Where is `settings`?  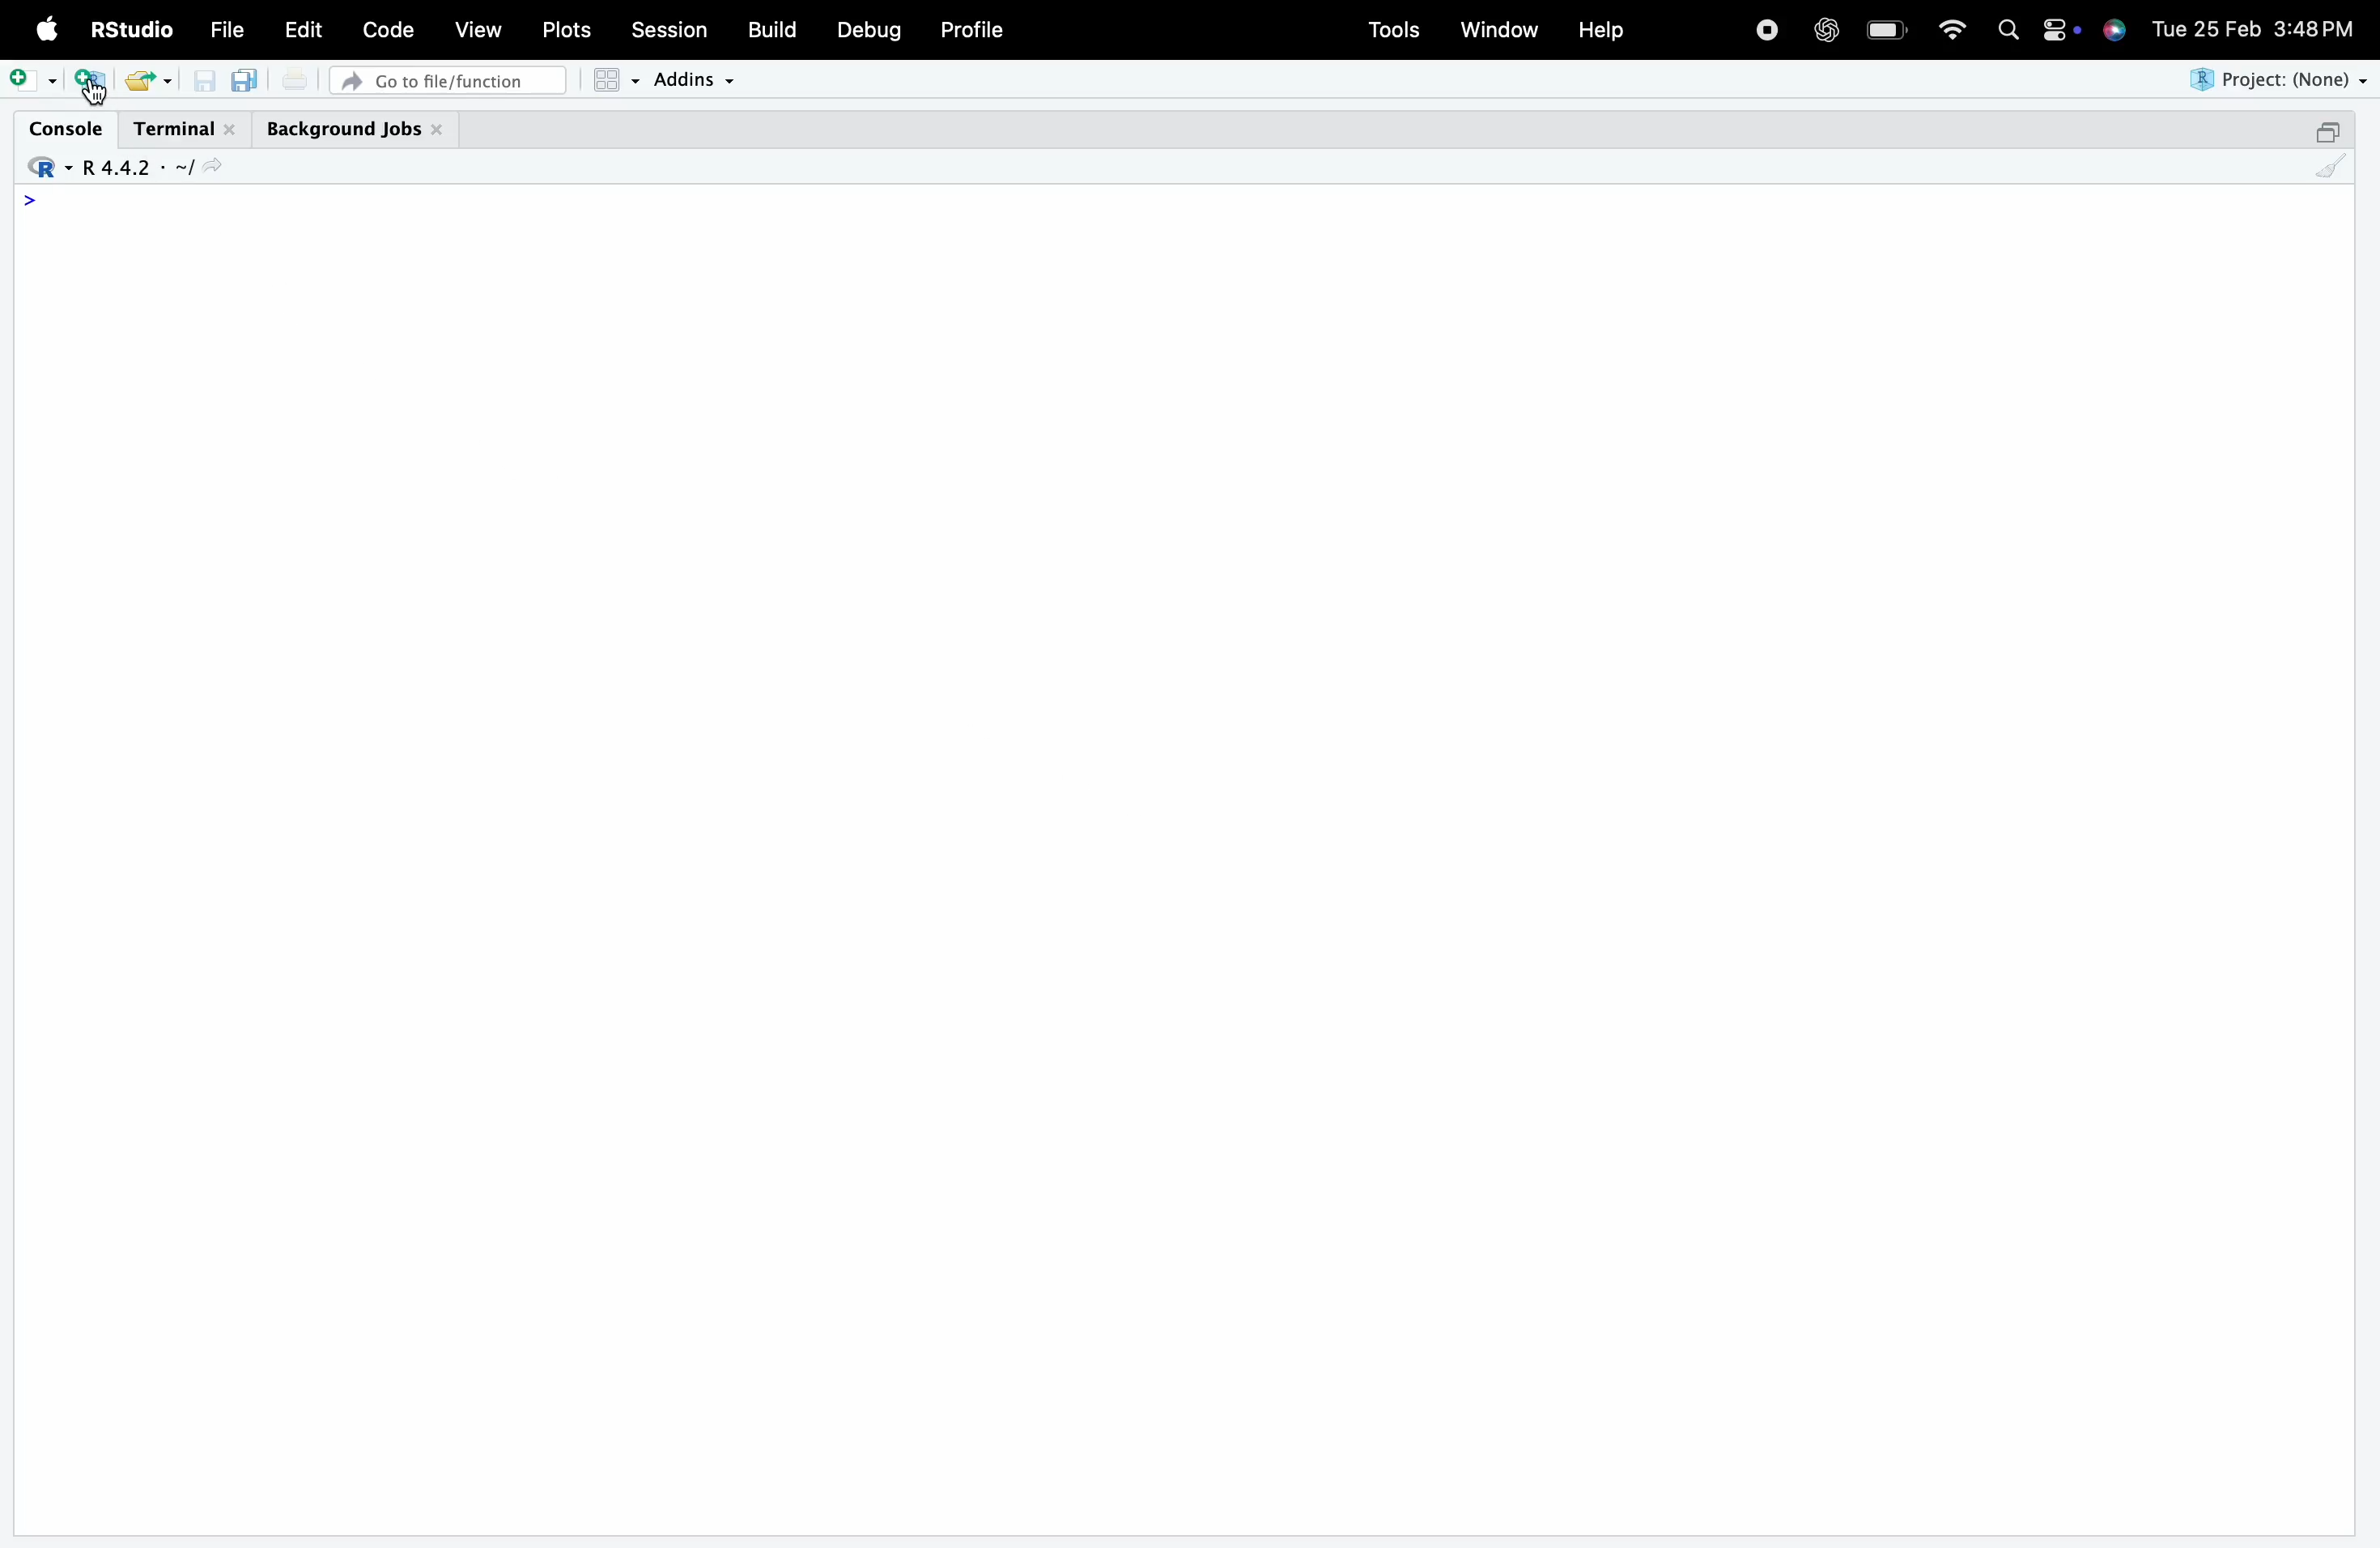
settings is located at coordinates (2059, 30).